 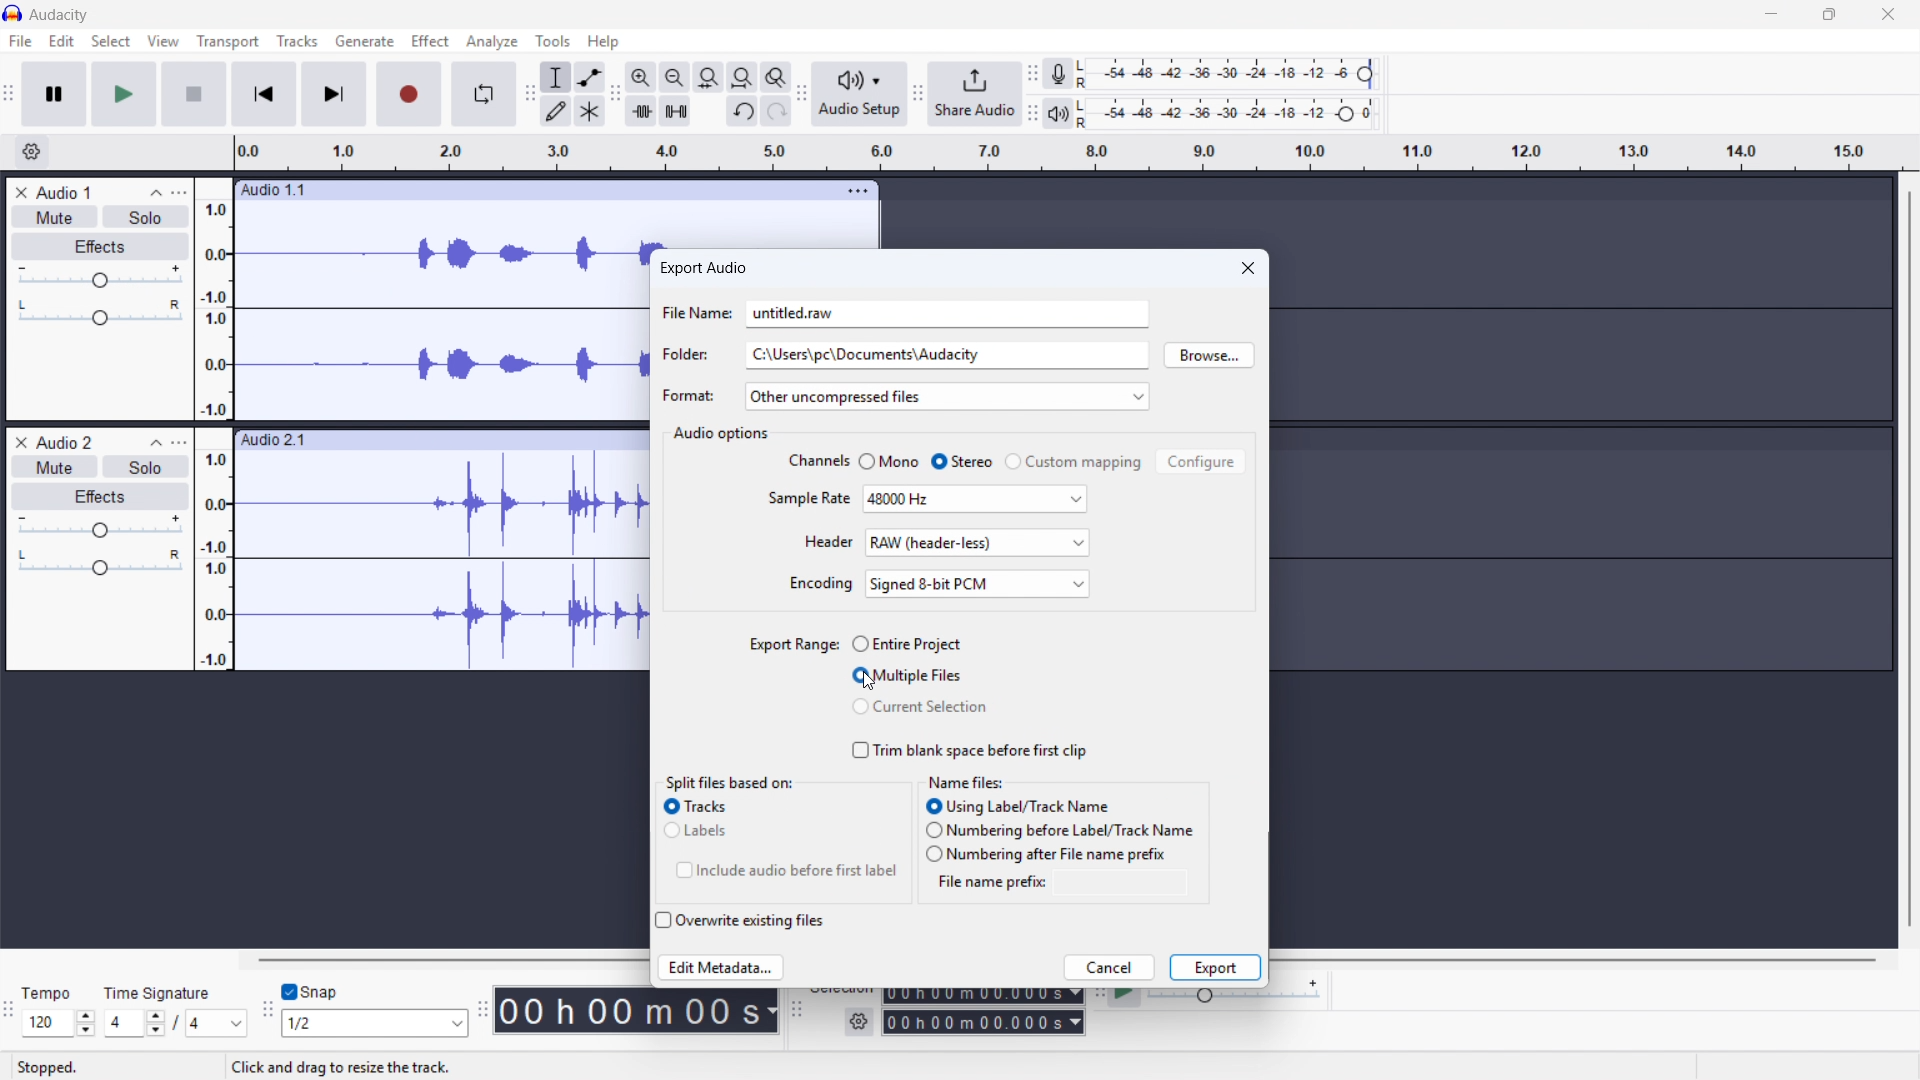 What do you see at coordinates (52, 994) in the screenshot?
I see `tempo` at bounding box center [52, 994].